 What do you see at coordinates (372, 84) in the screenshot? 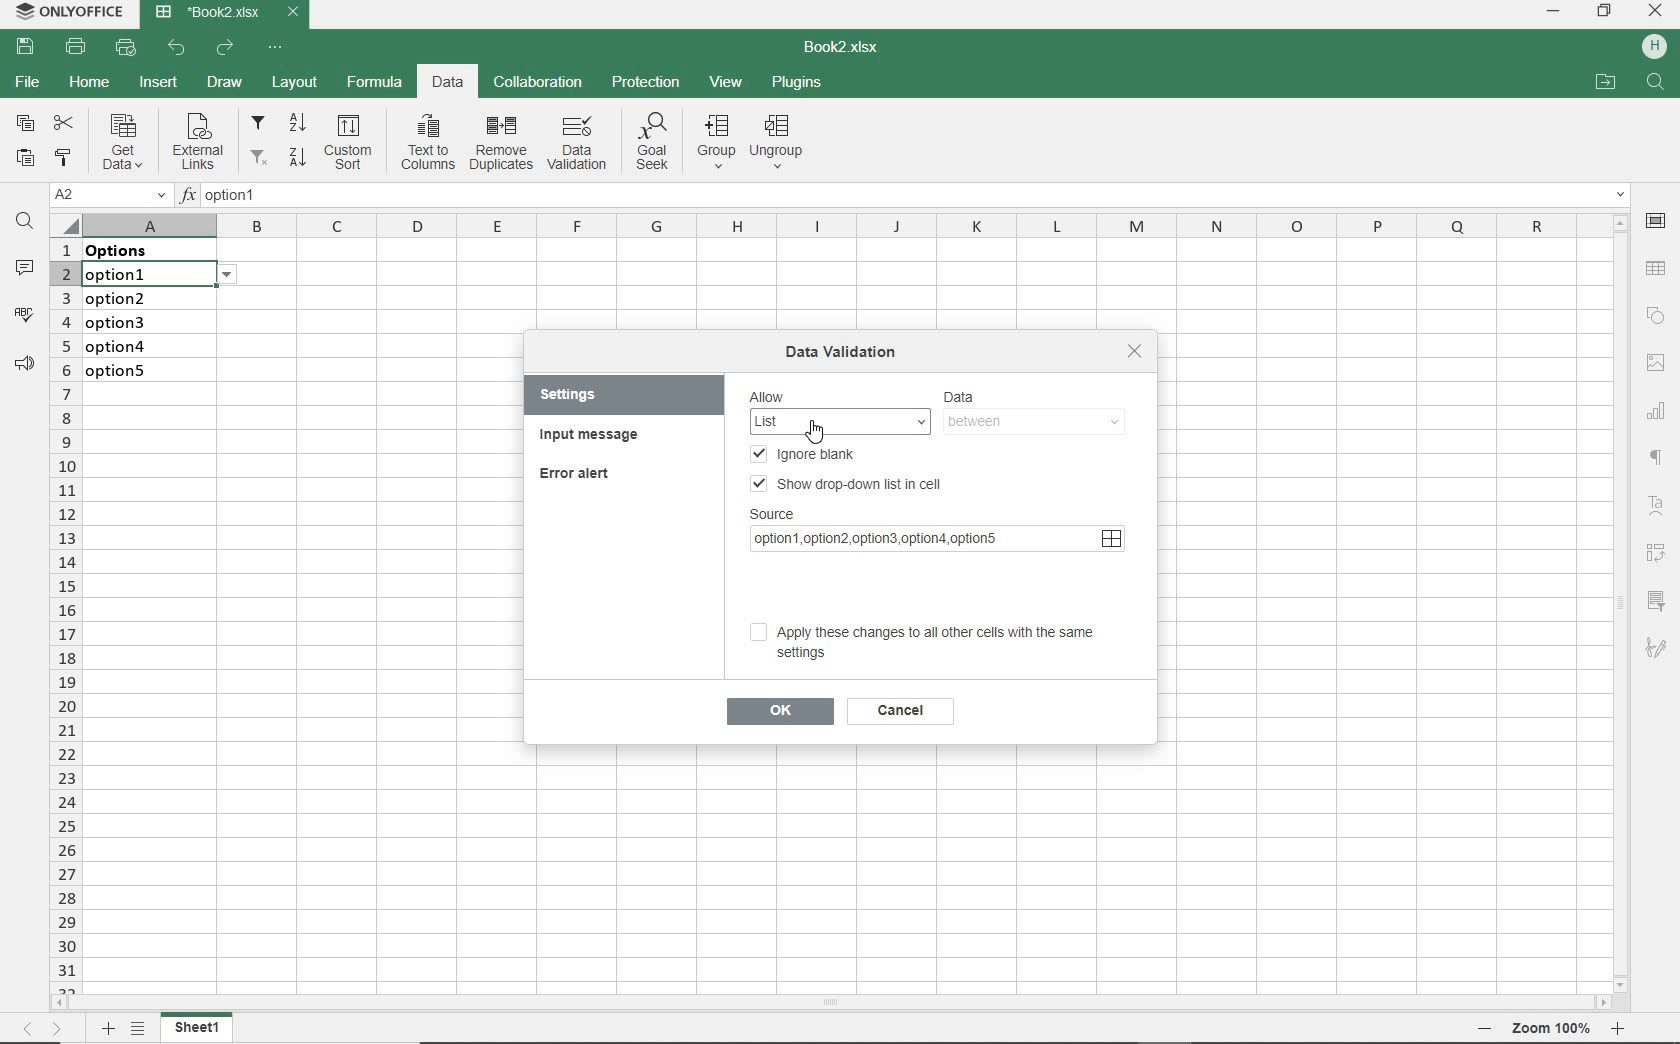
I see `FORMULA` at bounding box center [372, 84].